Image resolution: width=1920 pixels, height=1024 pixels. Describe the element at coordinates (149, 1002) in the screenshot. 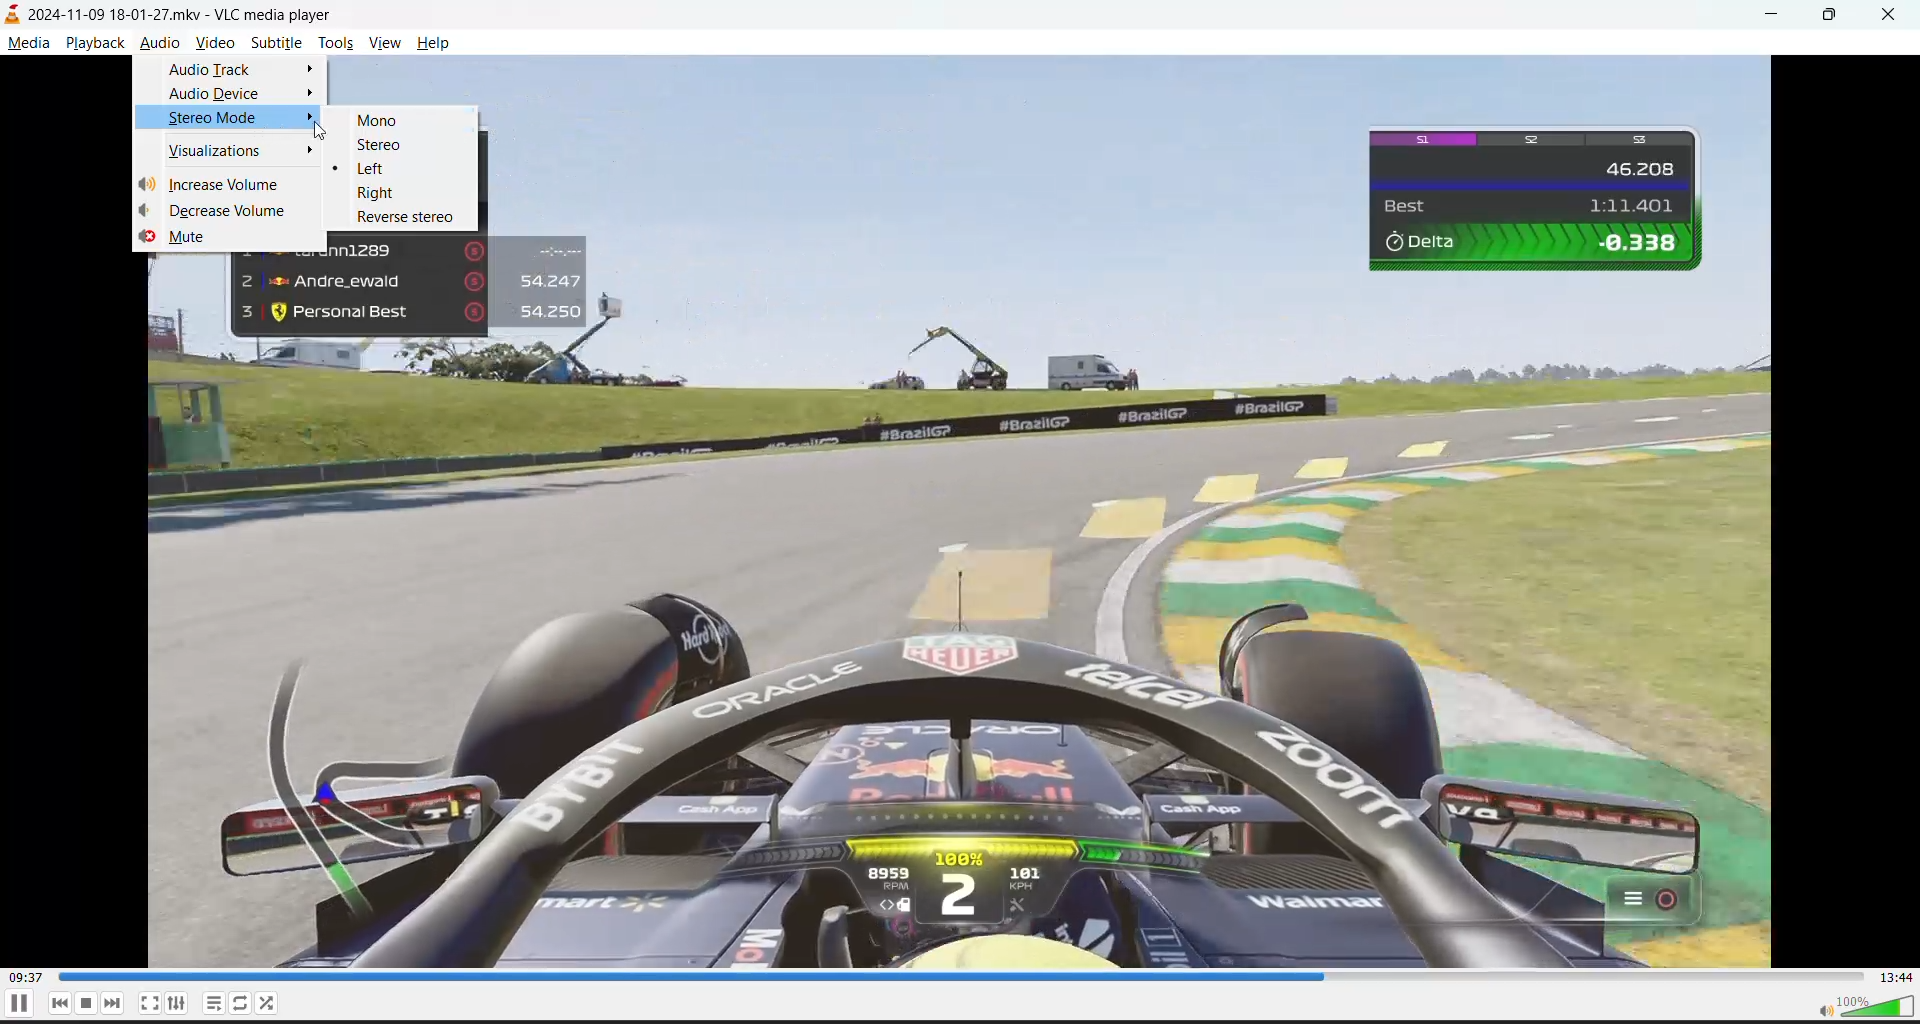

I see `fullscreen` at that location.